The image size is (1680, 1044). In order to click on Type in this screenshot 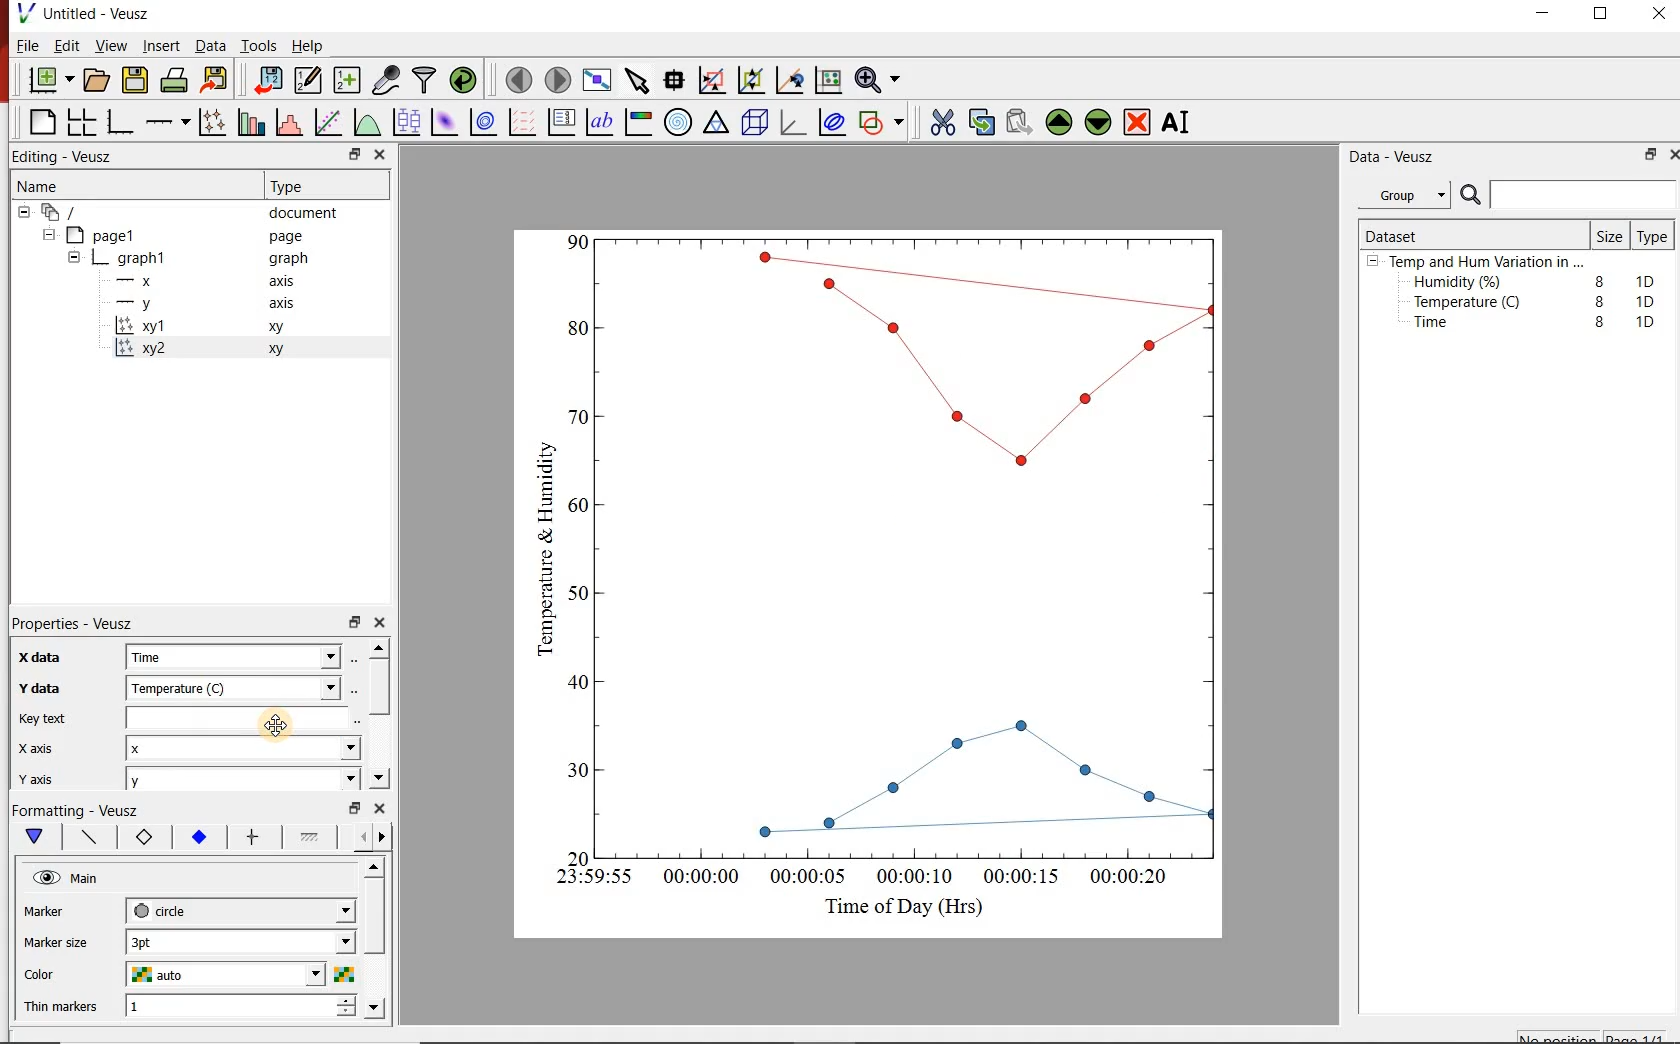, I will do `click(1653, 238)`.